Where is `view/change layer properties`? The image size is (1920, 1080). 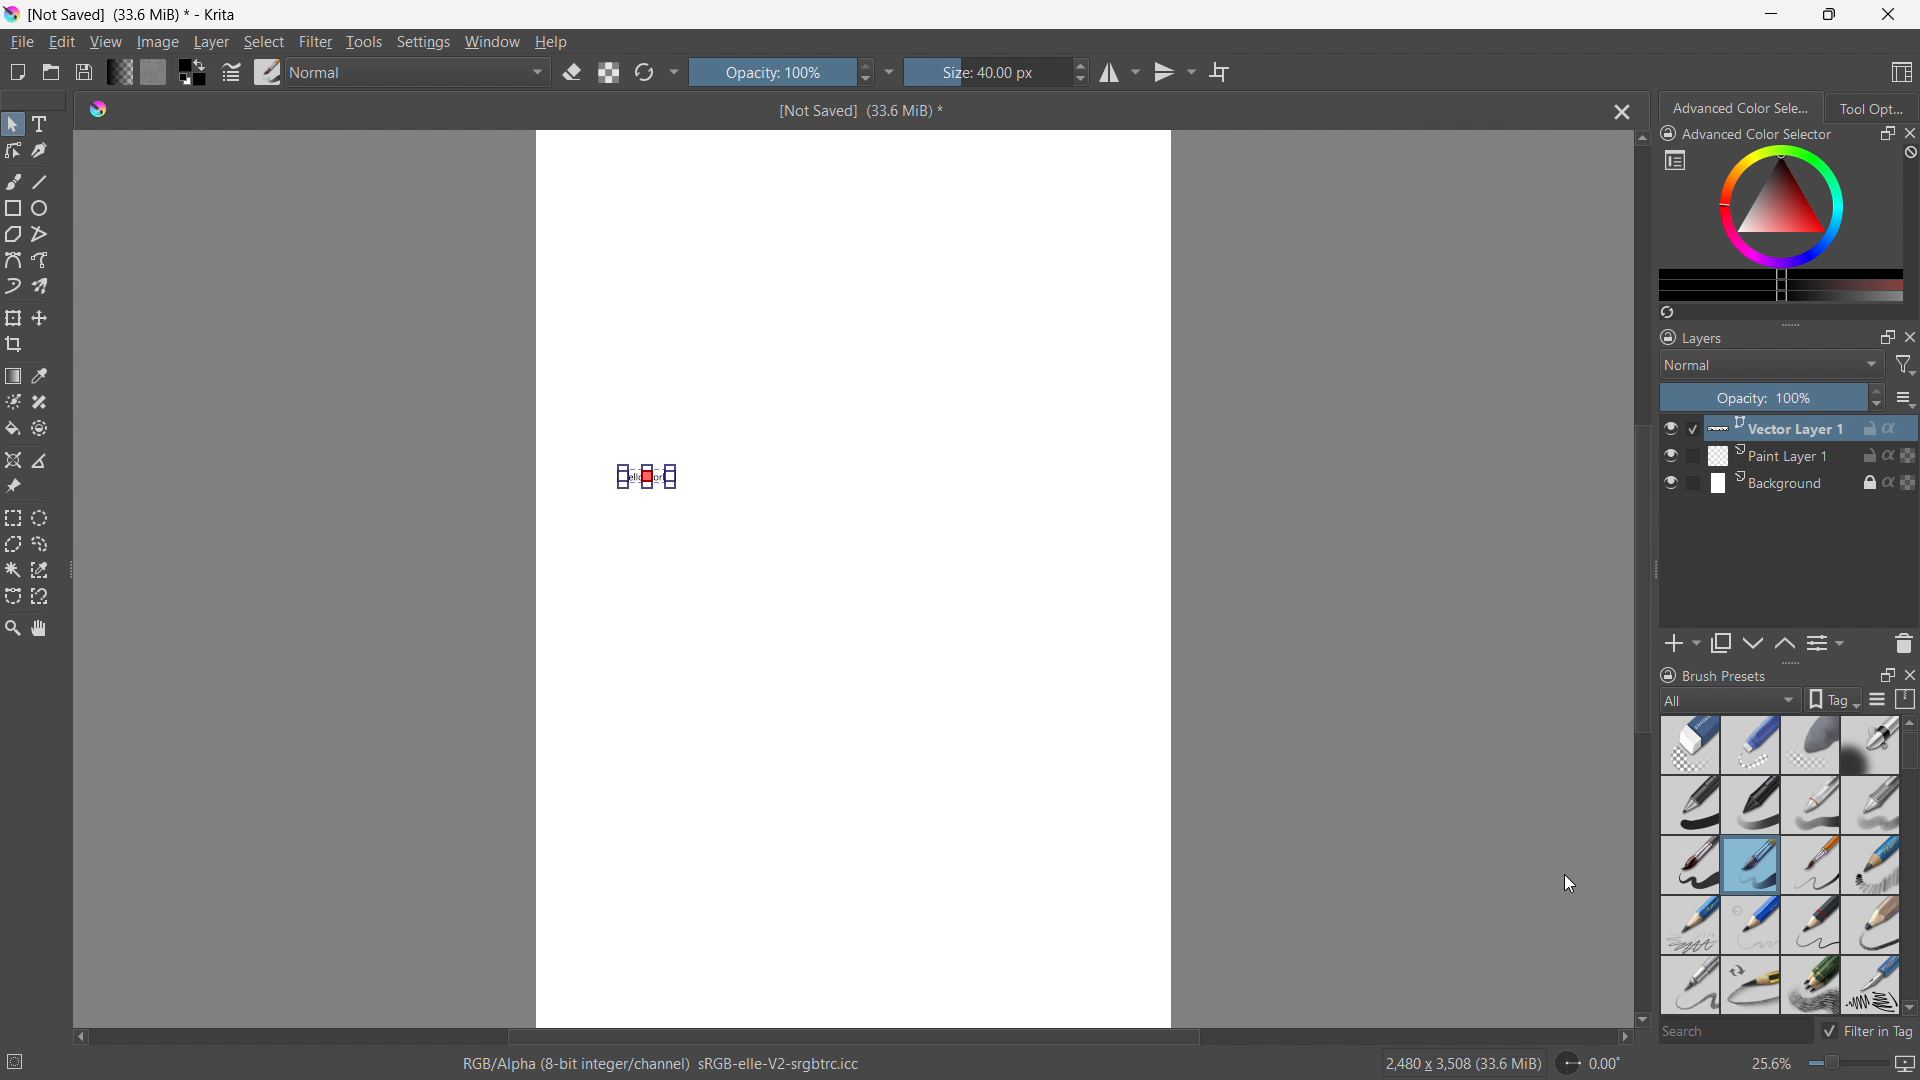 view/change layer properties is located at coordinates (1824, 642).